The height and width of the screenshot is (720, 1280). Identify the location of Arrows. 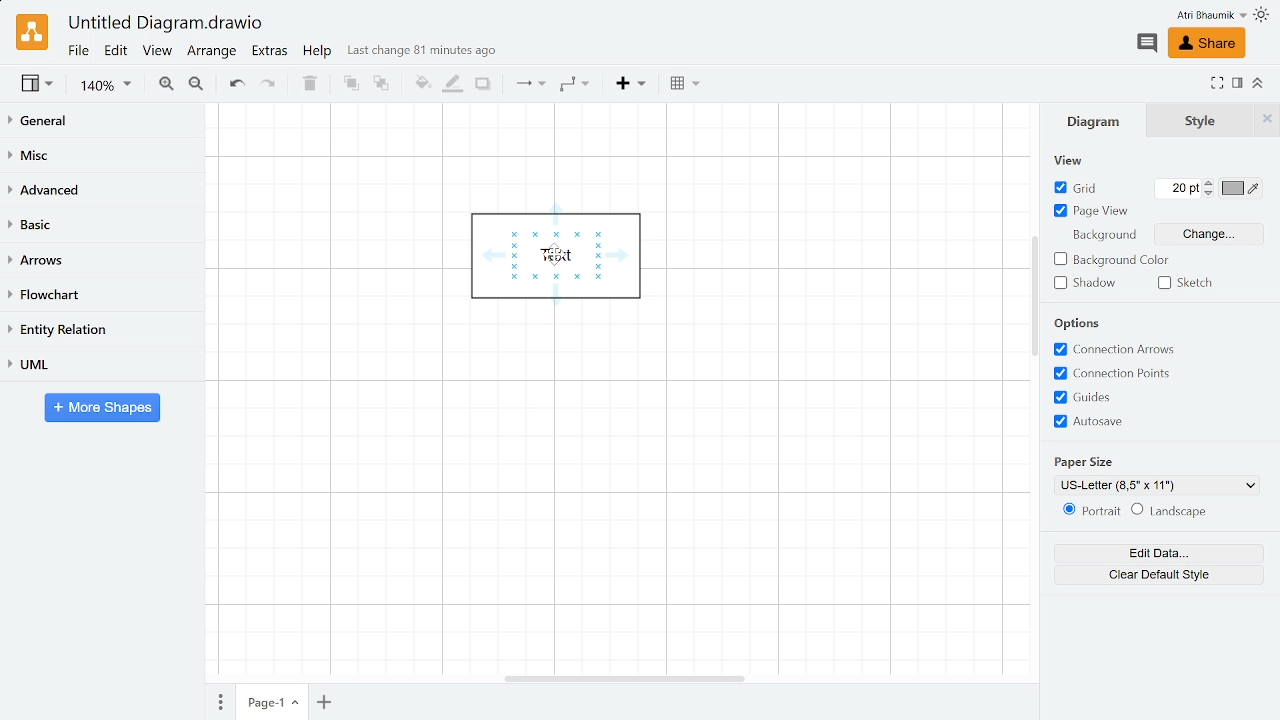
(103, 261).